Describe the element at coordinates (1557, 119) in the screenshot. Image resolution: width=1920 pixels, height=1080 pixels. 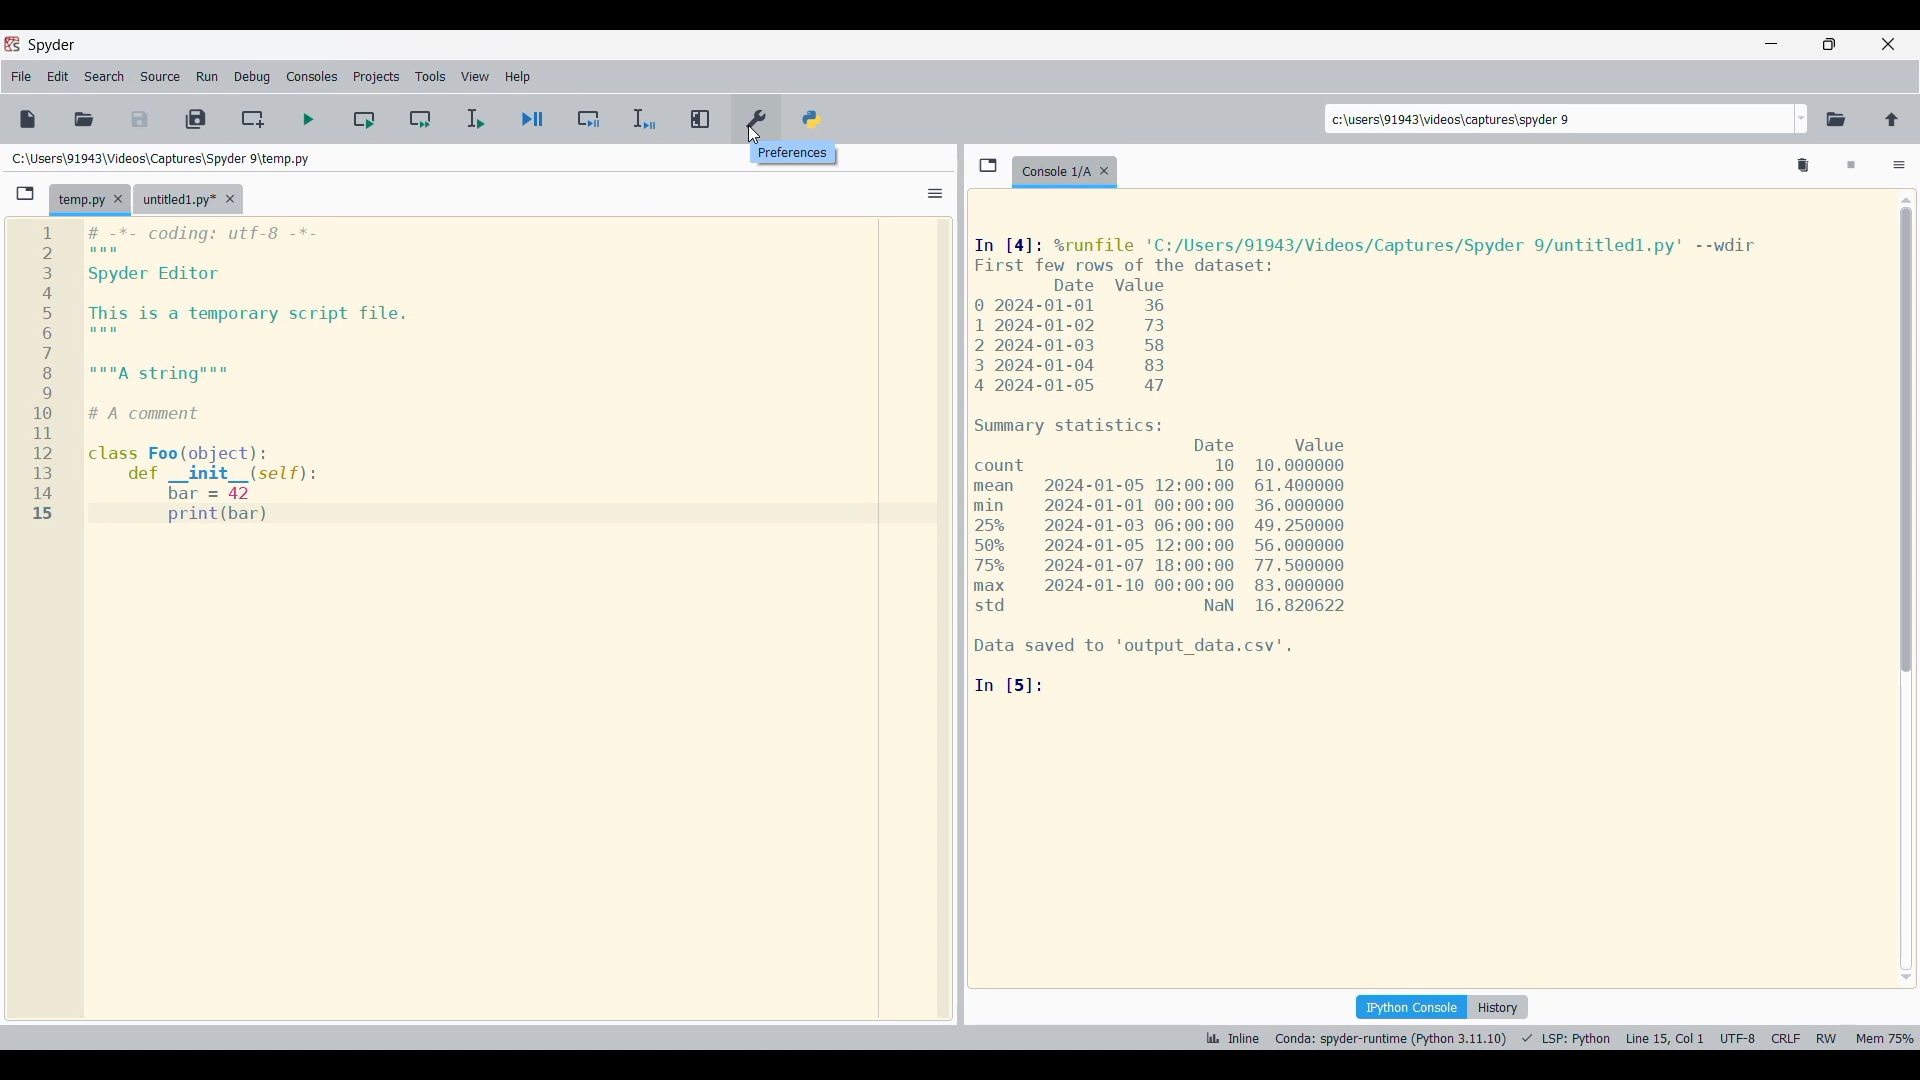
I see `Input location` at that location.